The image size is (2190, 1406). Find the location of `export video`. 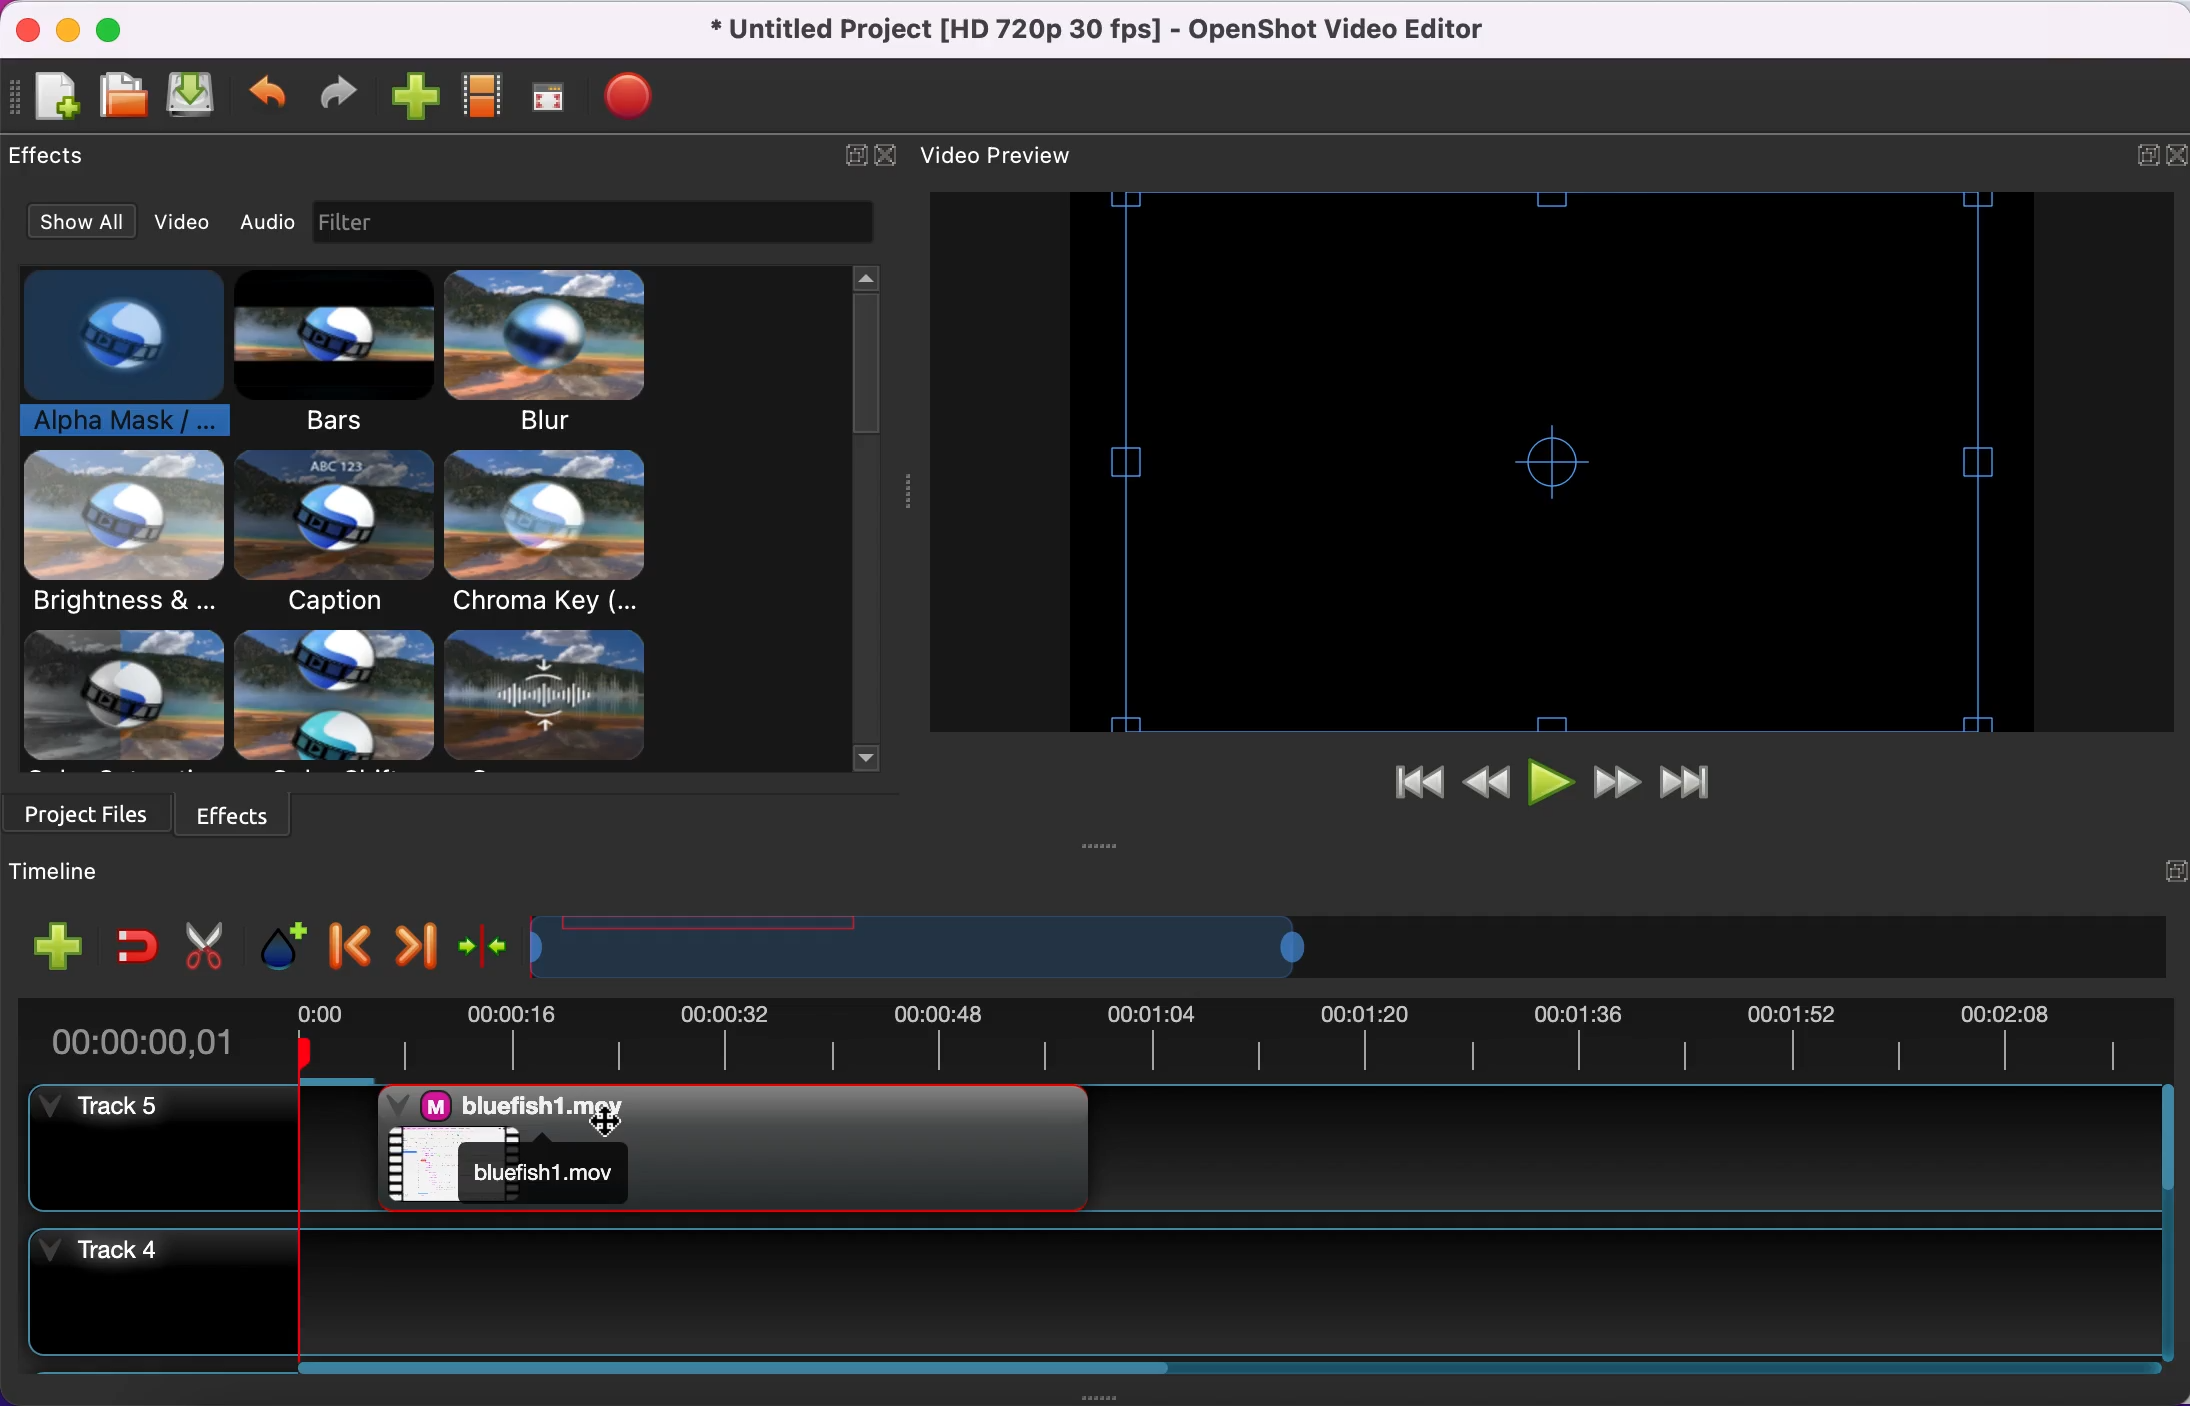

export video is located at coordinates (634, 100).